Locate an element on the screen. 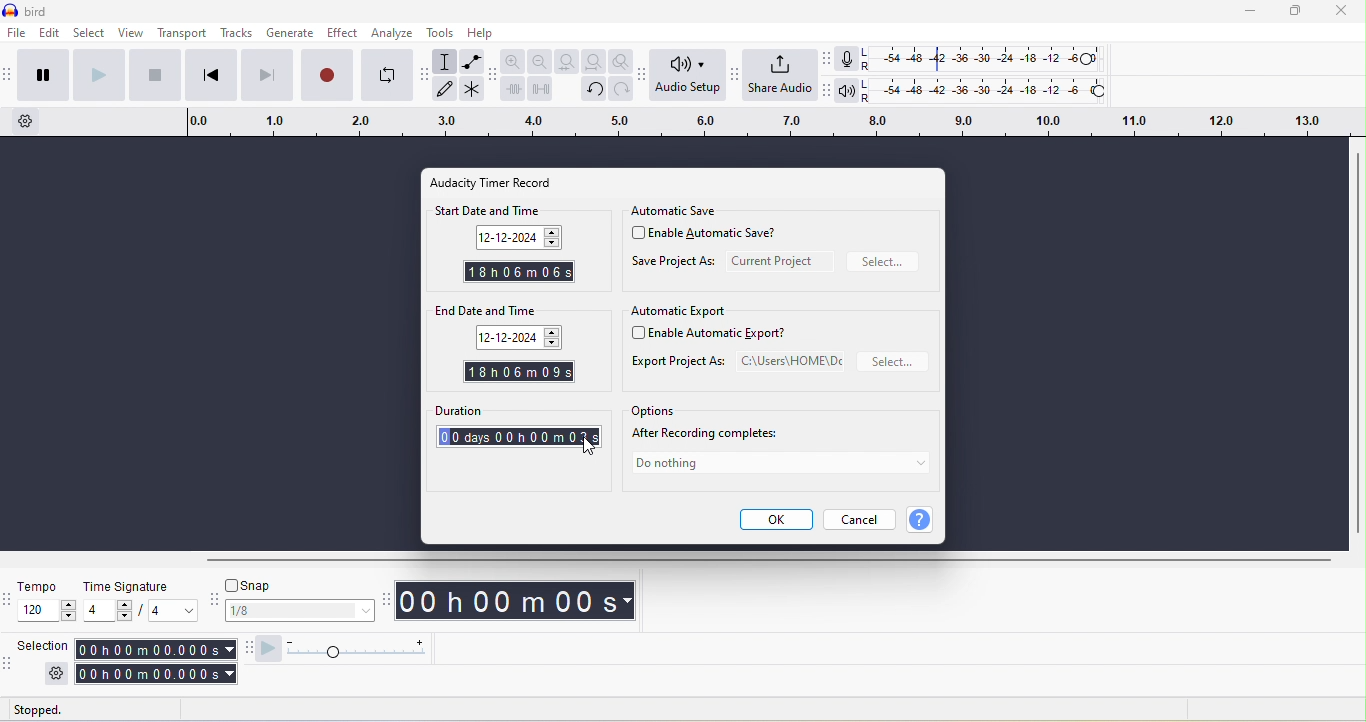  help is located at coordinates (490, 35).